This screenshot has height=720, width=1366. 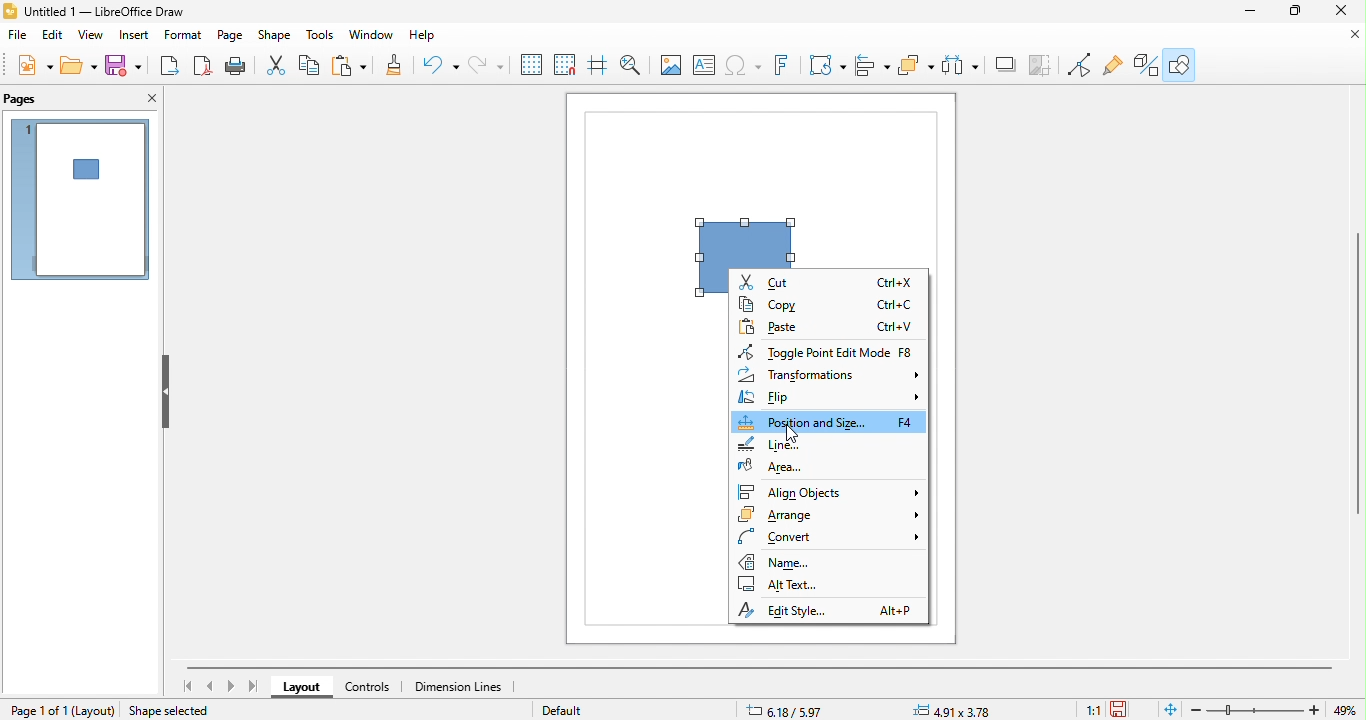 What do you see at coordinates (486, 66) in the screenshot?
I see `redo` at bounding box center [486, 66].